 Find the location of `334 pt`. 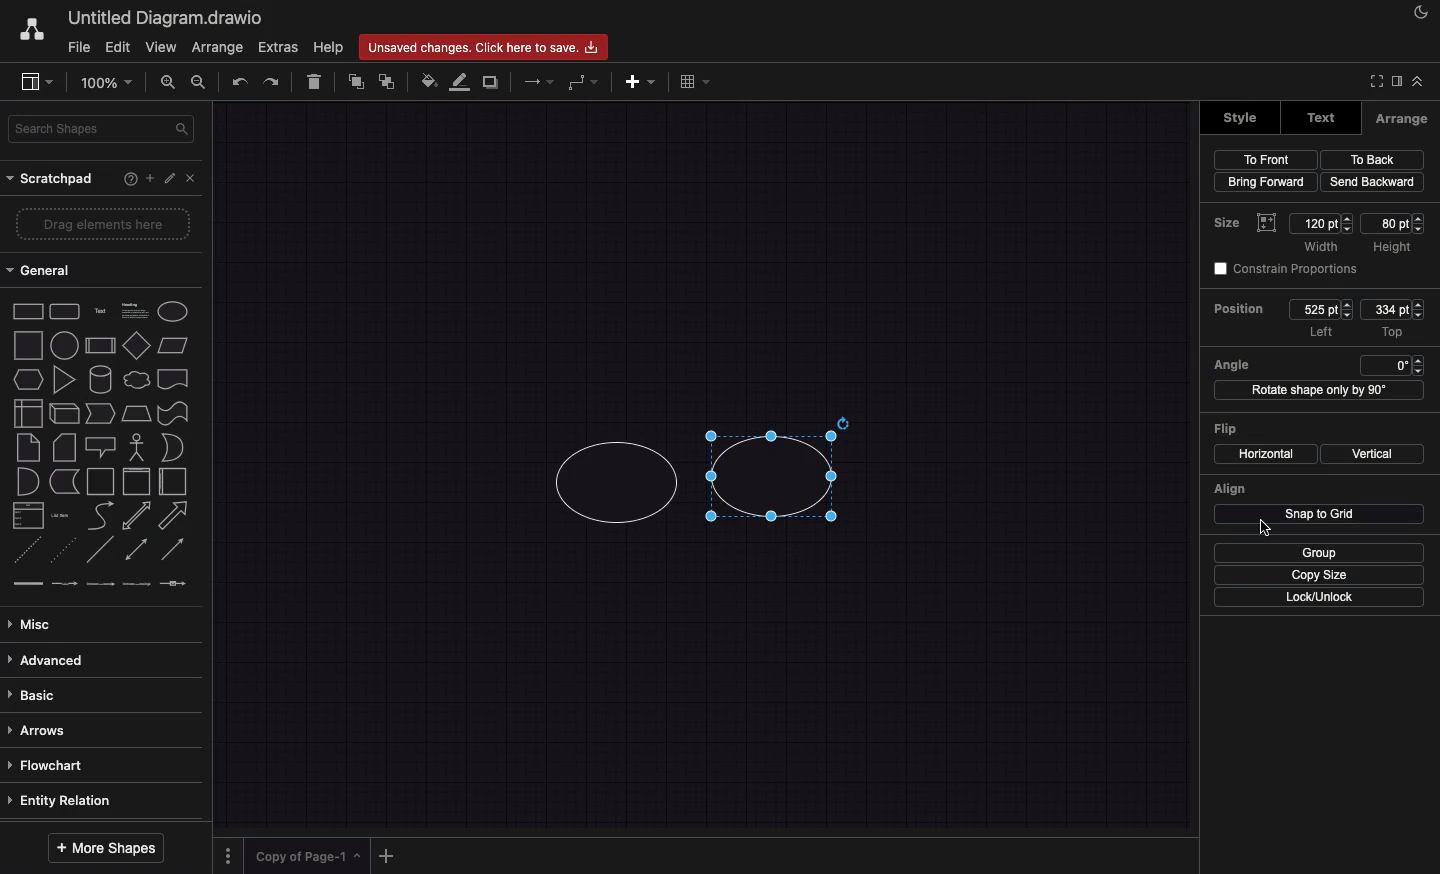

334 pt is located at coordinates (1392, 310).